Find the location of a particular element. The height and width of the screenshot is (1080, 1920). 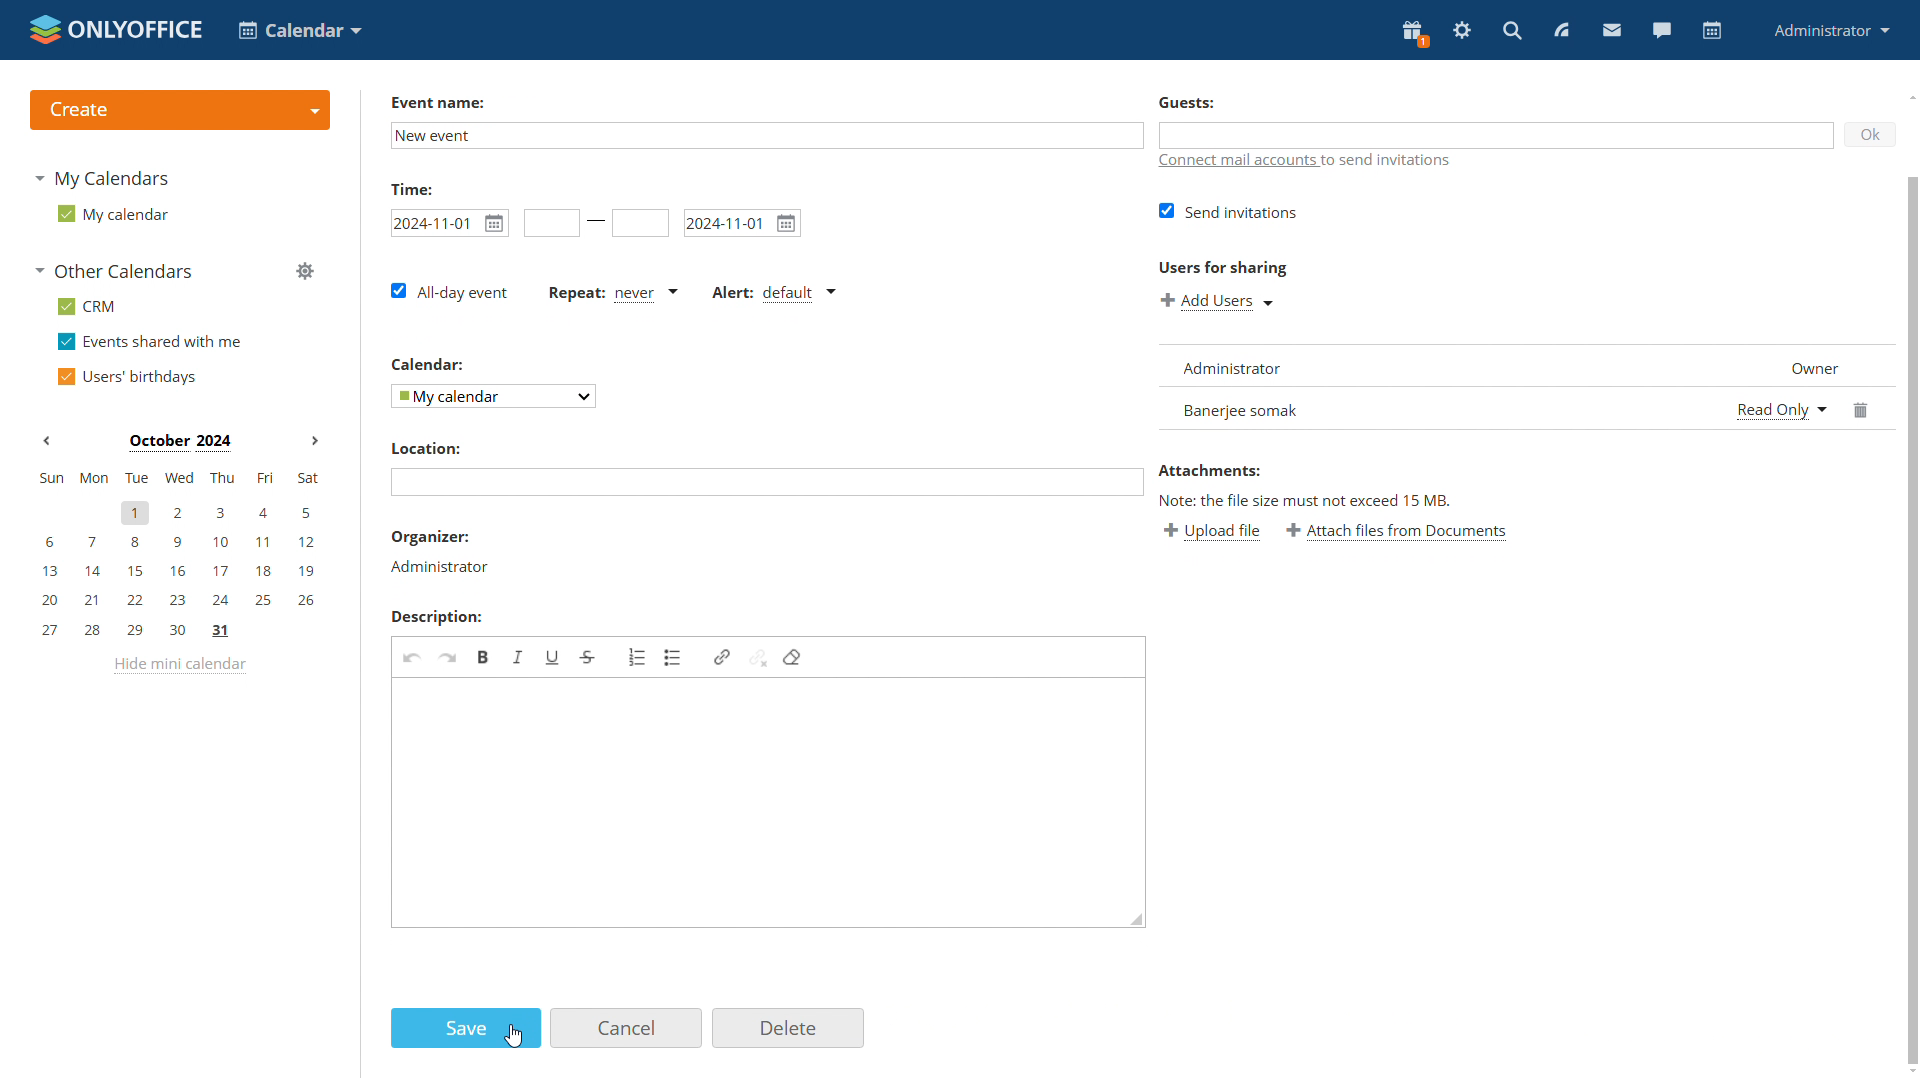

other calendars is located at coordinates (116, 272).